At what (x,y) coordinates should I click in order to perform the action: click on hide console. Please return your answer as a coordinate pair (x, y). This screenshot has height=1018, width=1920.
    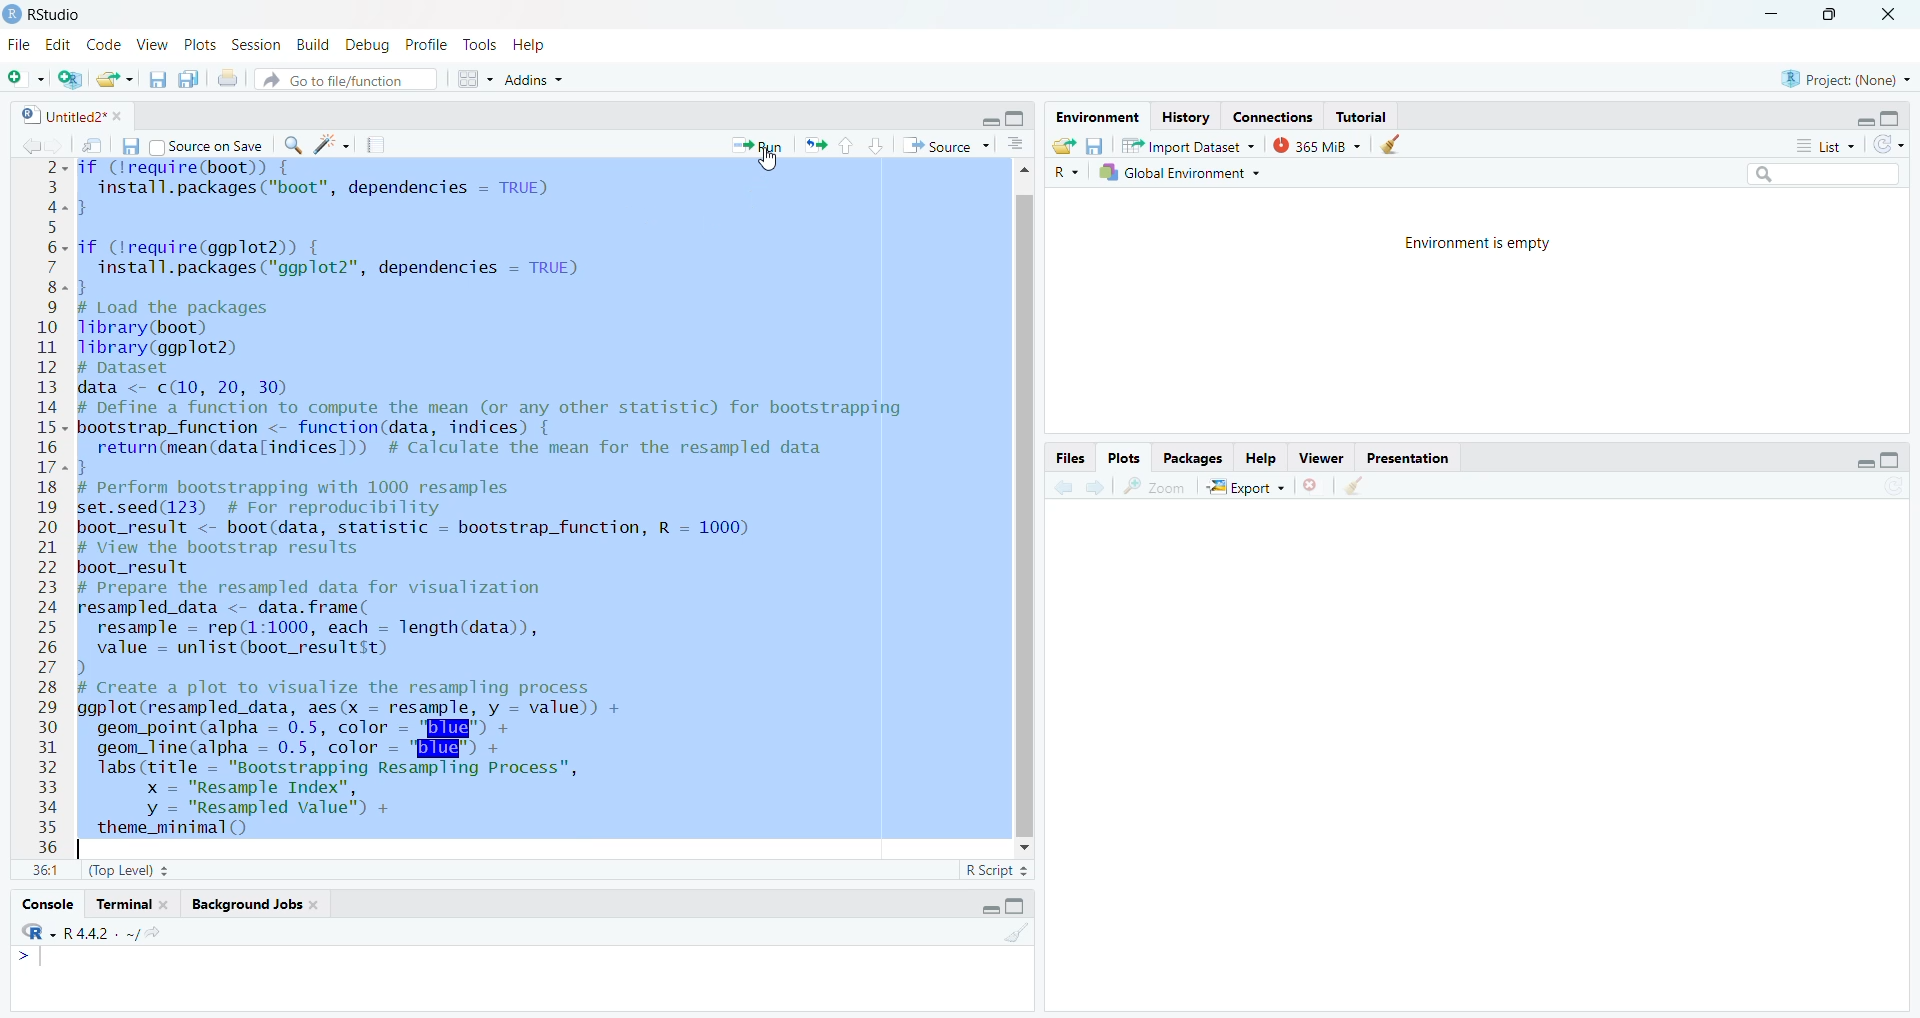
    Looking at the image, I should click on (1891, 458).